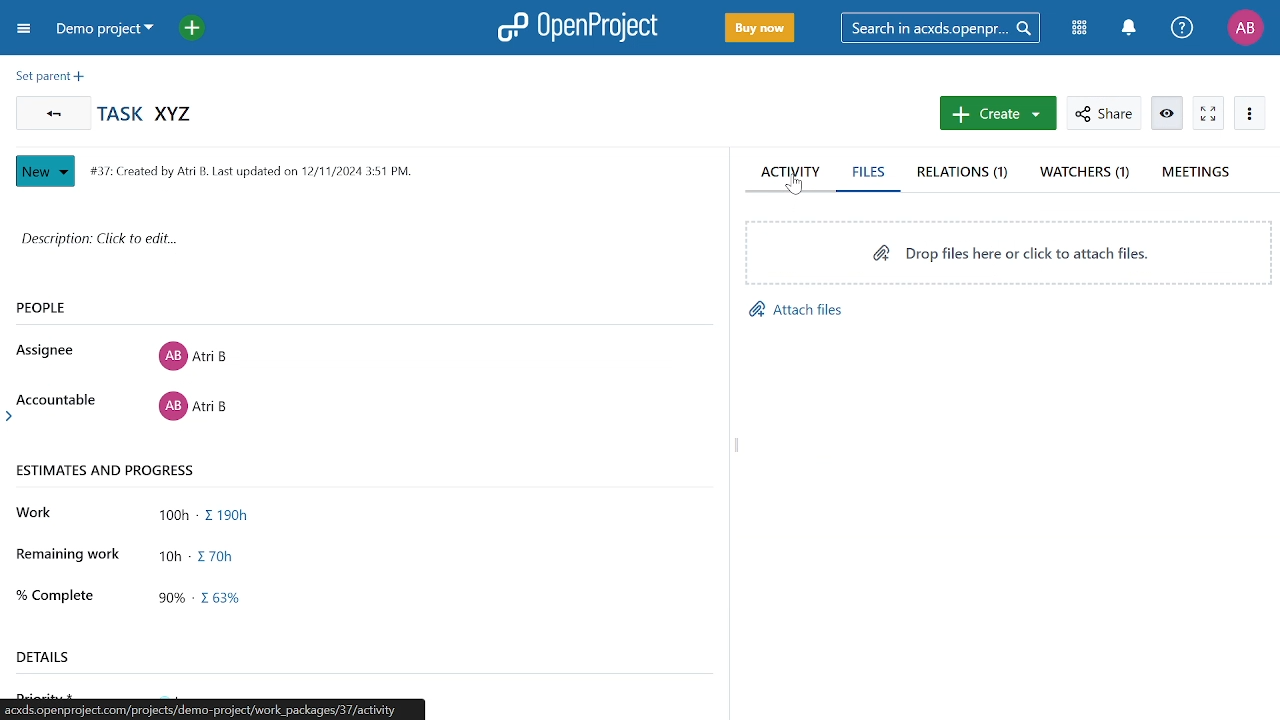  Describe the element at coordinates (1004, 253) in the screenshot. I see `Drop files here or click to attach files` at that location.